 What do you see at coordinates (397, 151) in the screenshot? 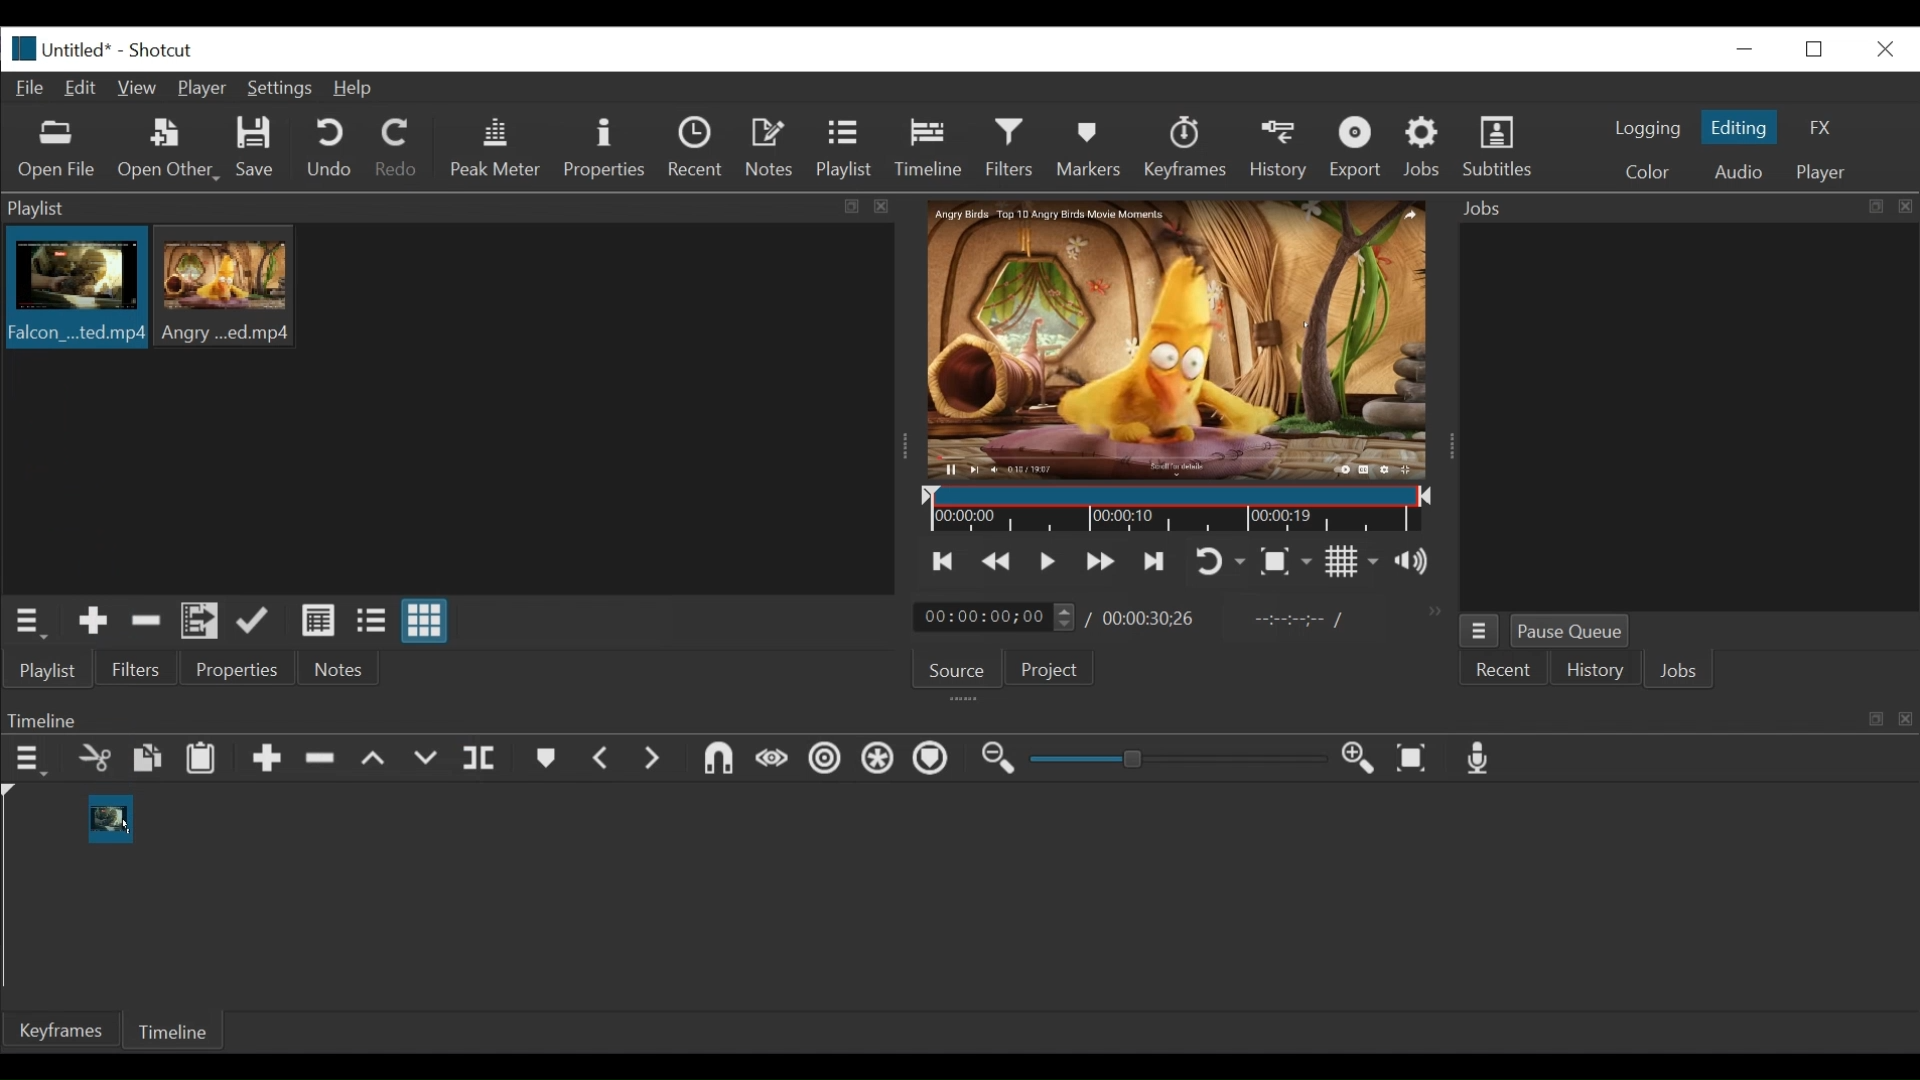
I see `Redo` at bounding box center [397, 151].